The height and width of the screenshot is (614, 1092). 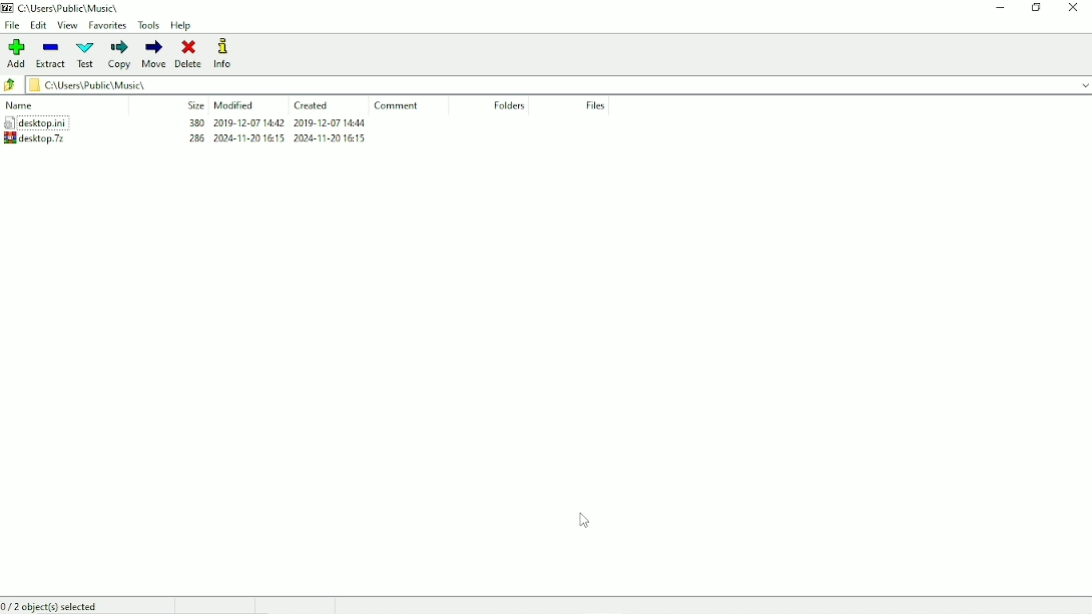 I want to click on View, so click(x=67, y=26).